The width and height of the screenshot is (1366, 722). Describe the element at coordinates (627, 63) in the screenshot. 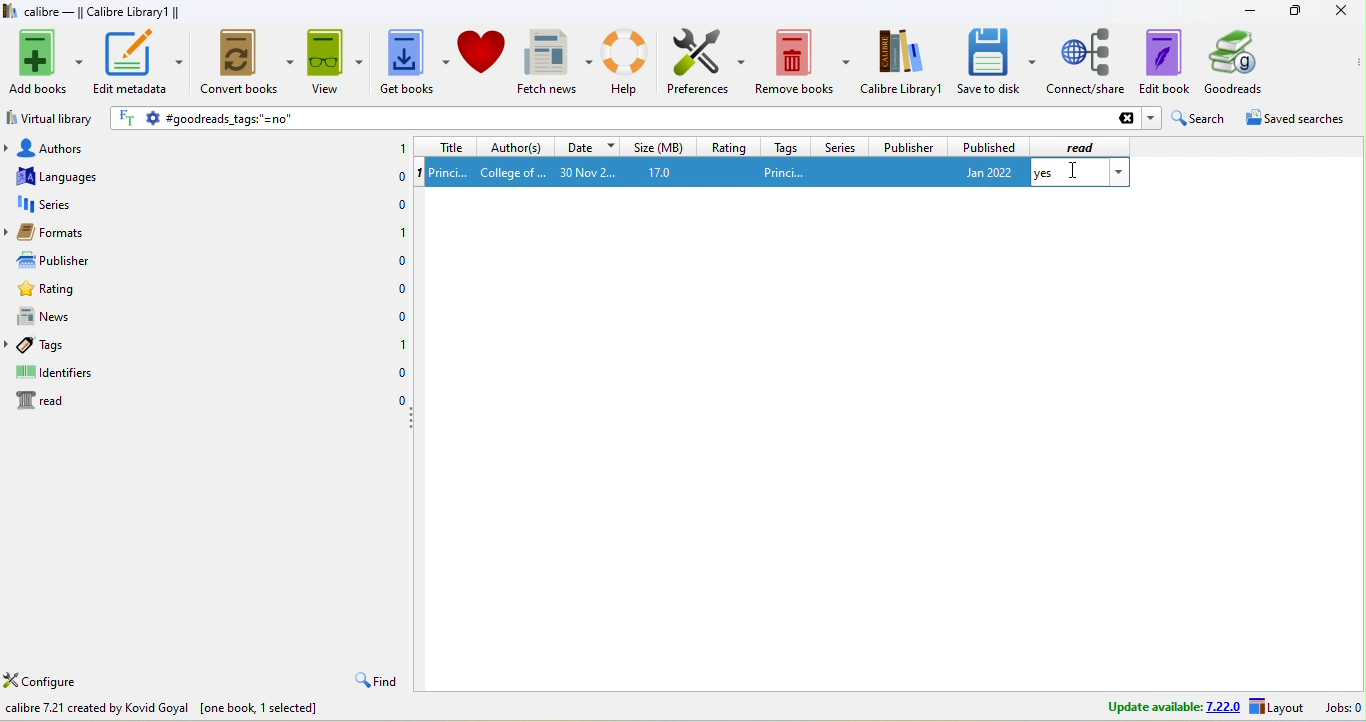

I see `help` at that location.